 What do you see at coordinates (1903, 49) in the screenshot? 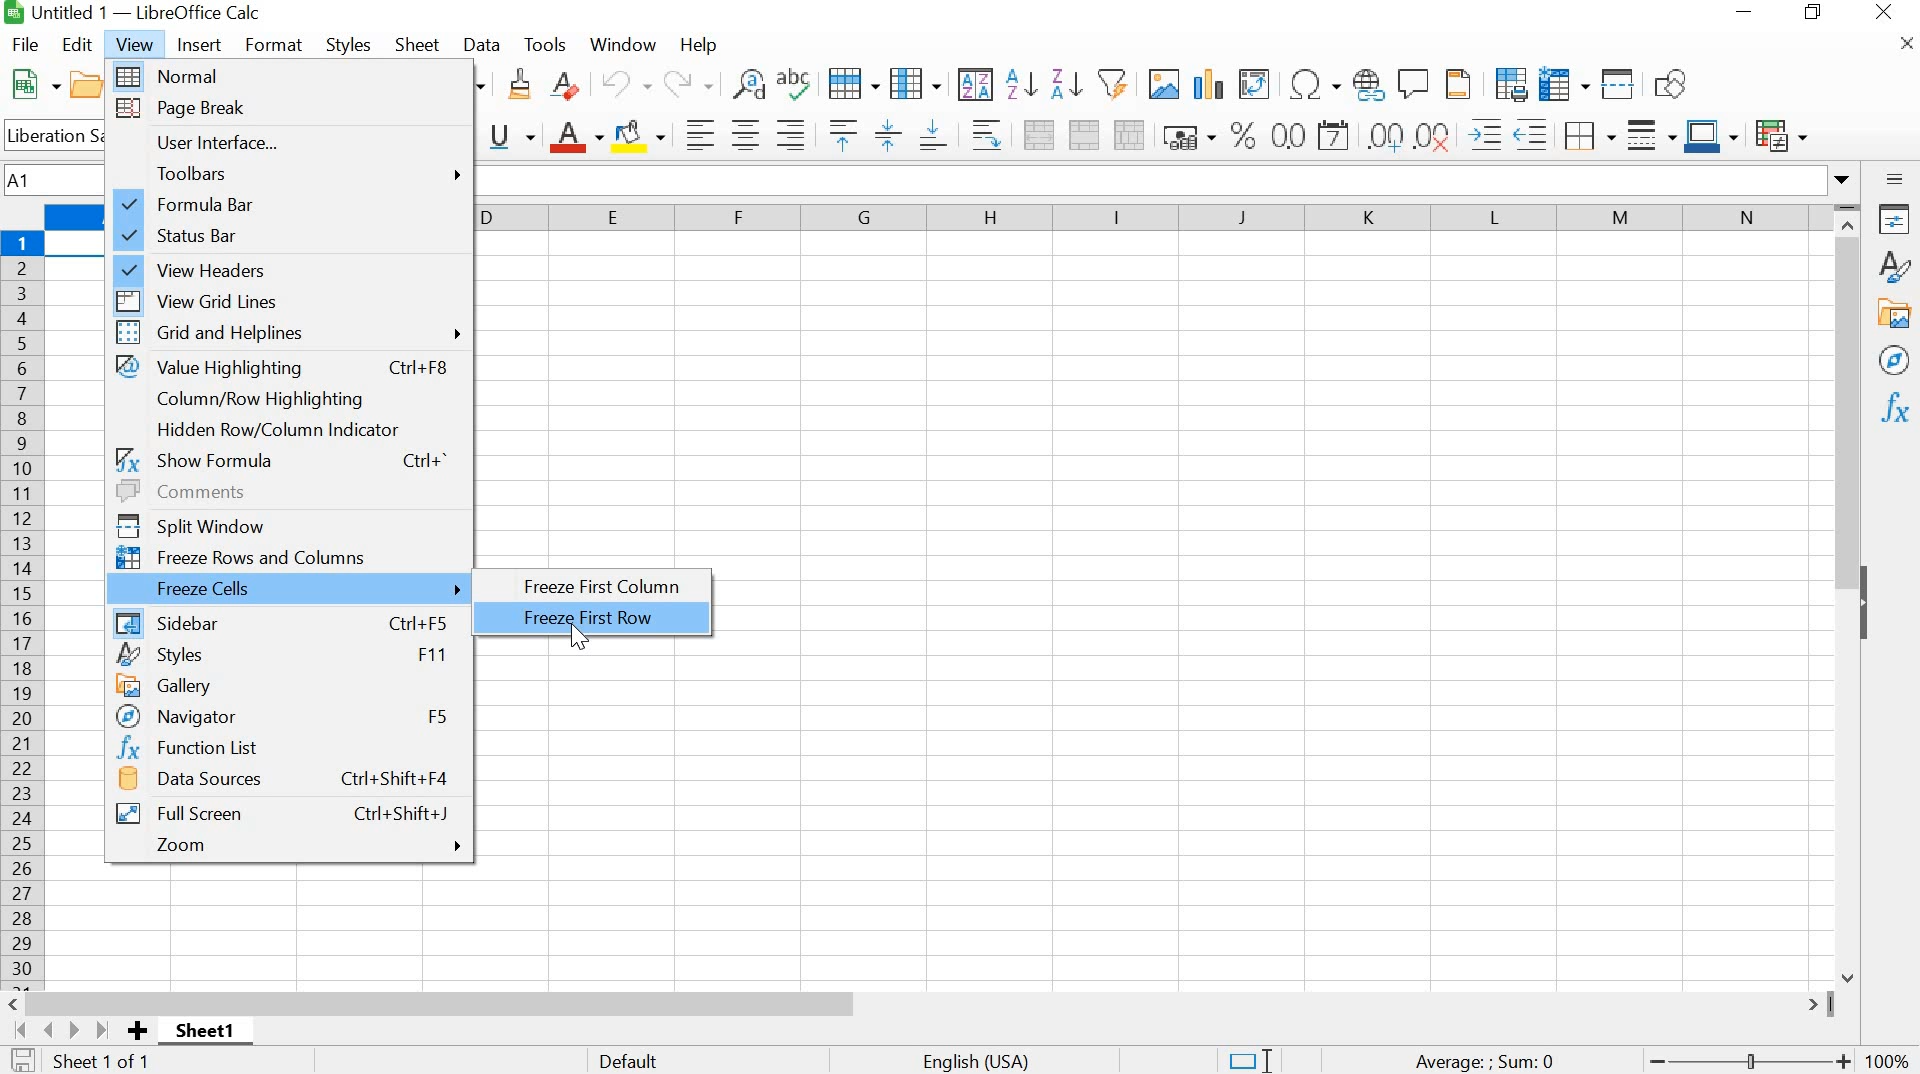
I see `CLOSE` at bounding box center [1903, 49].